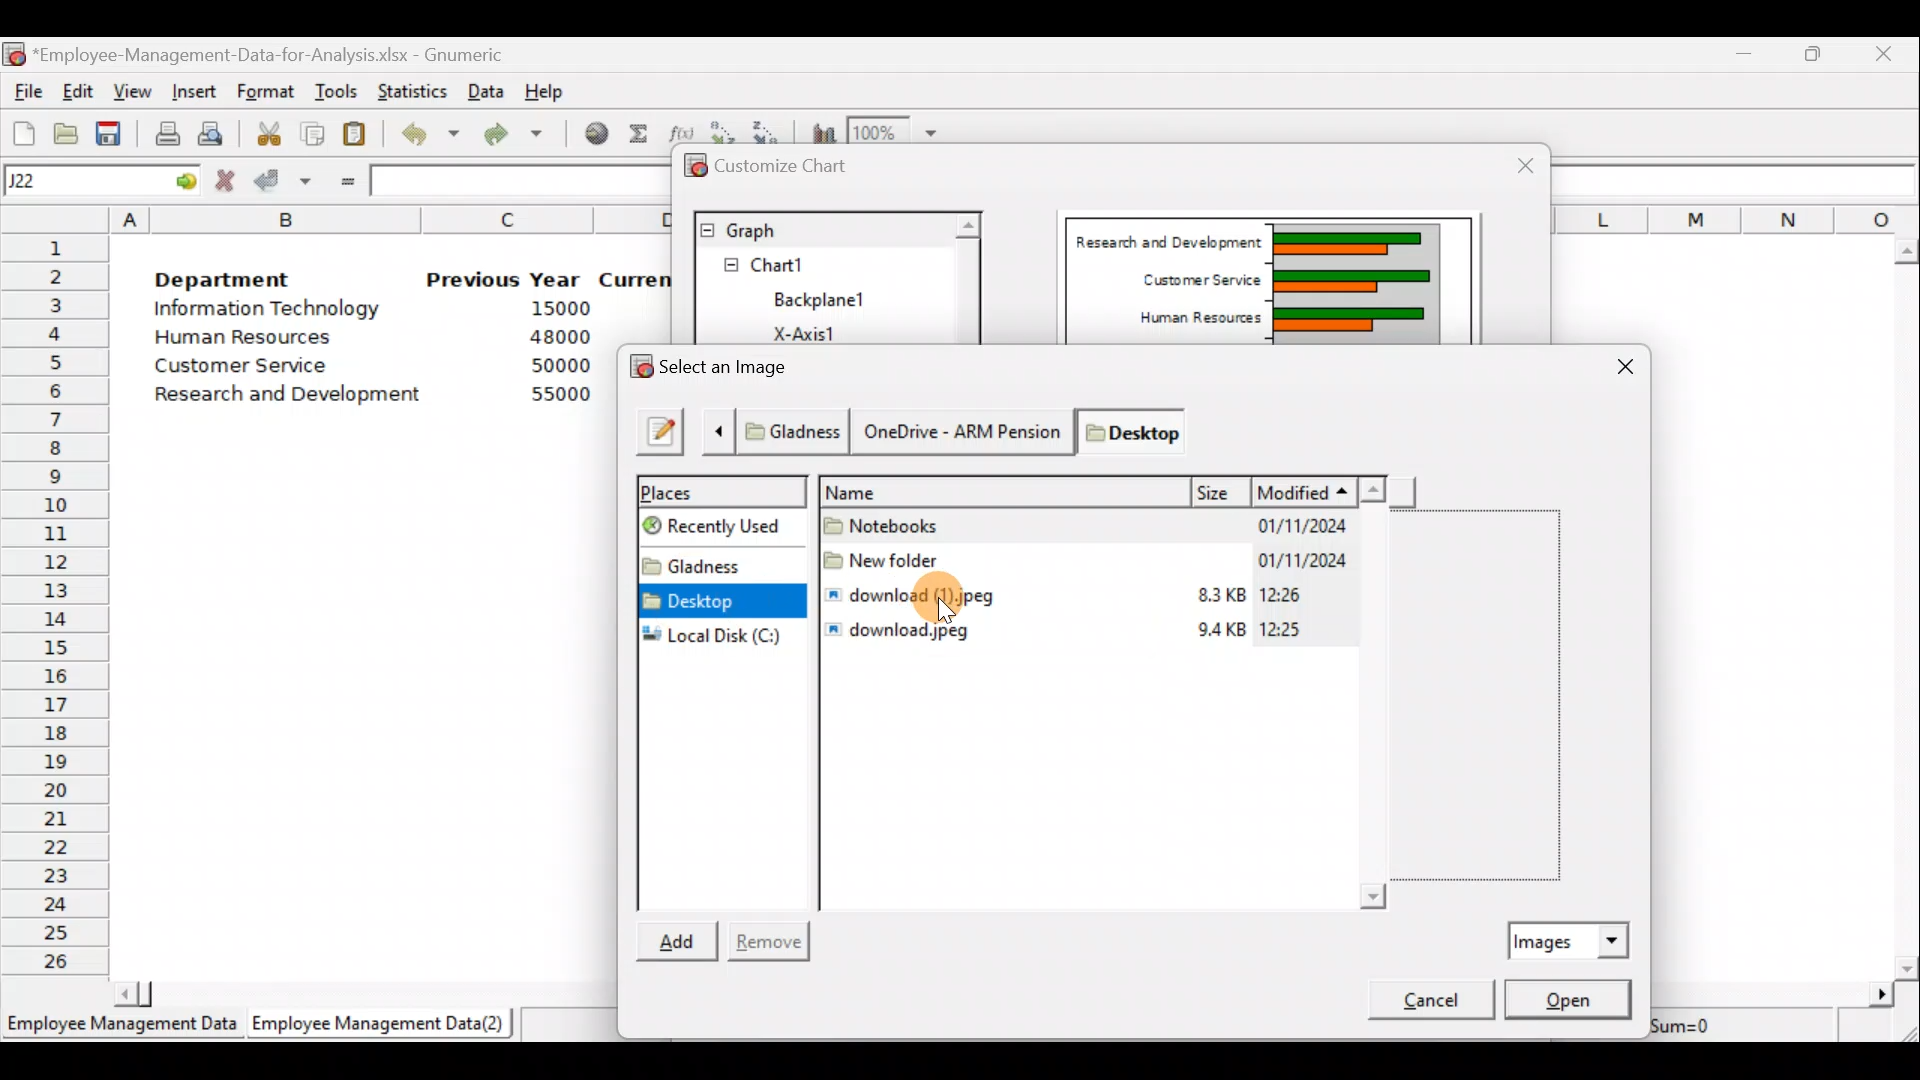 The width and height of the screenshot is (1920, 1080). What do you see at coordinates (268, 312) in the screenshot?
I see `Information Technology` at bounding box center [268, 312].